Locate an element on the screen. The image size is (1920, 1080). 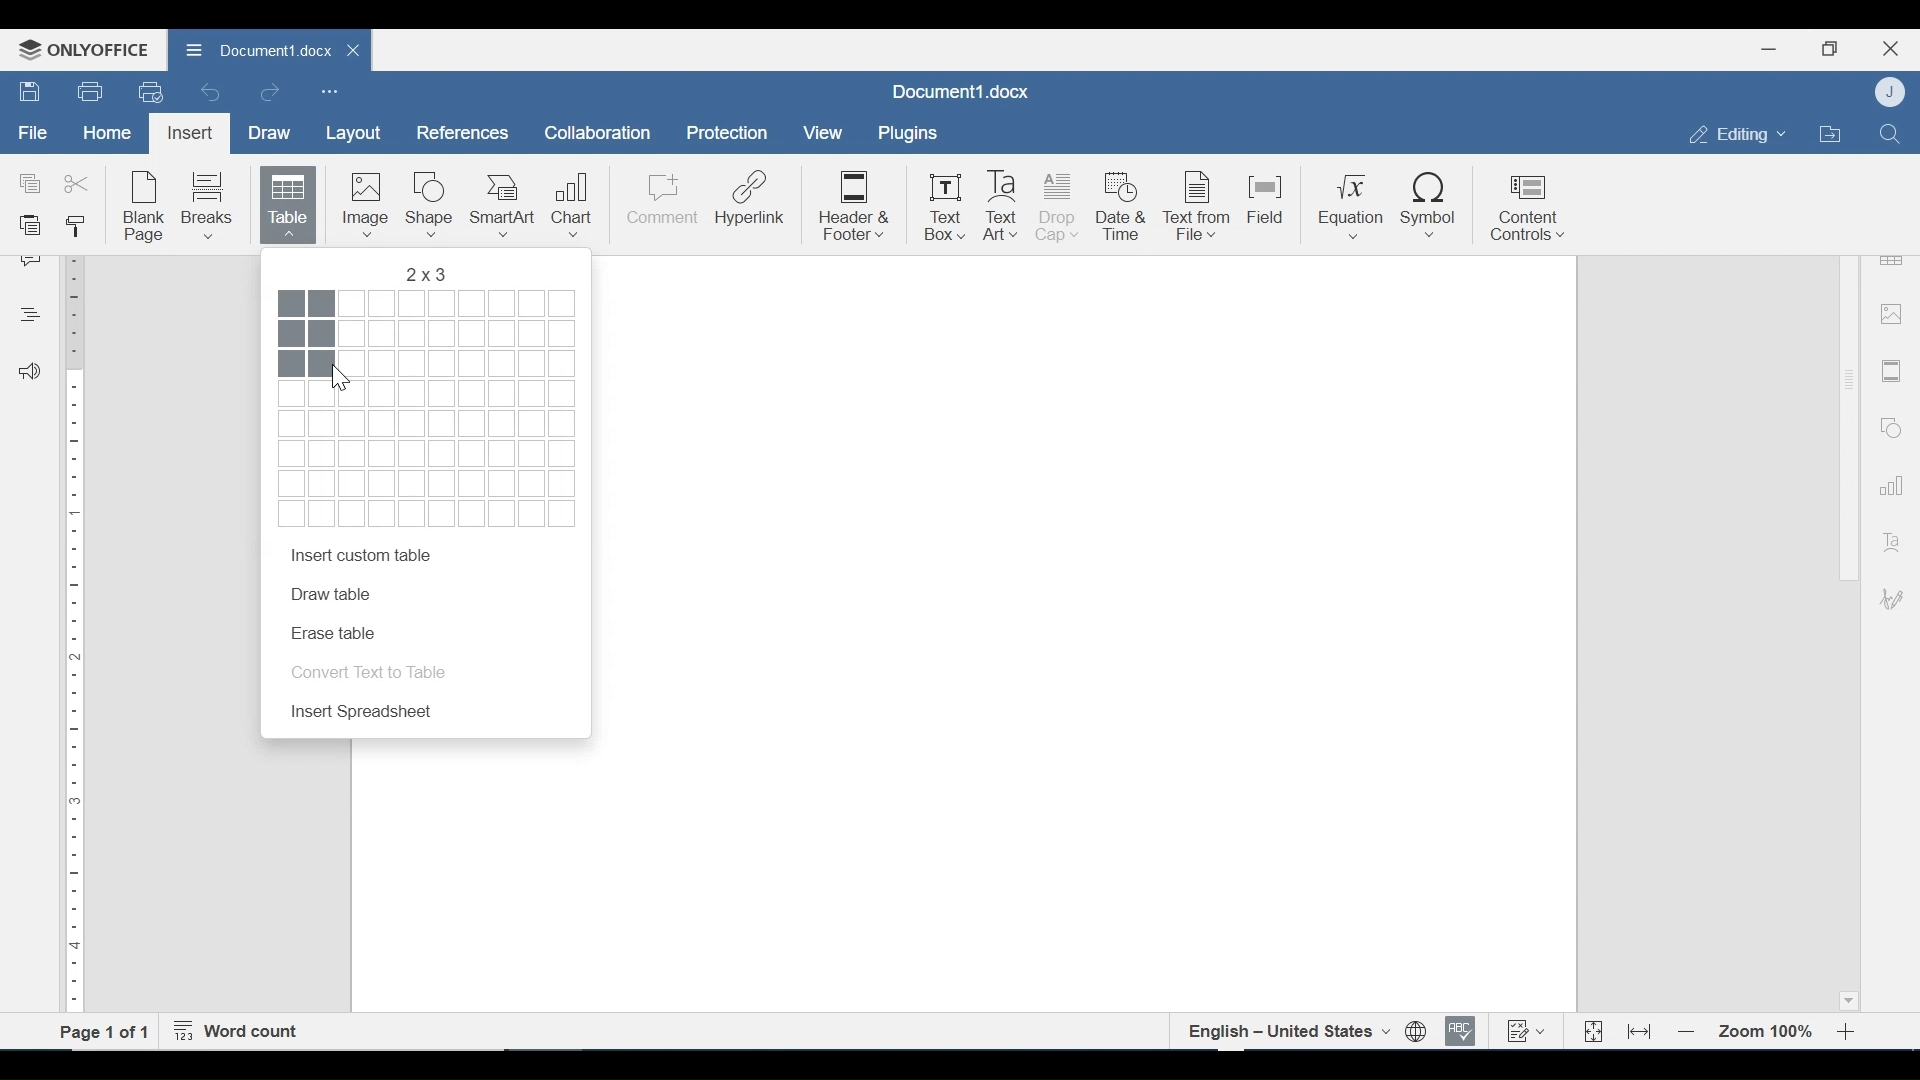
Table Settings is located at coordinates (1892, 259).